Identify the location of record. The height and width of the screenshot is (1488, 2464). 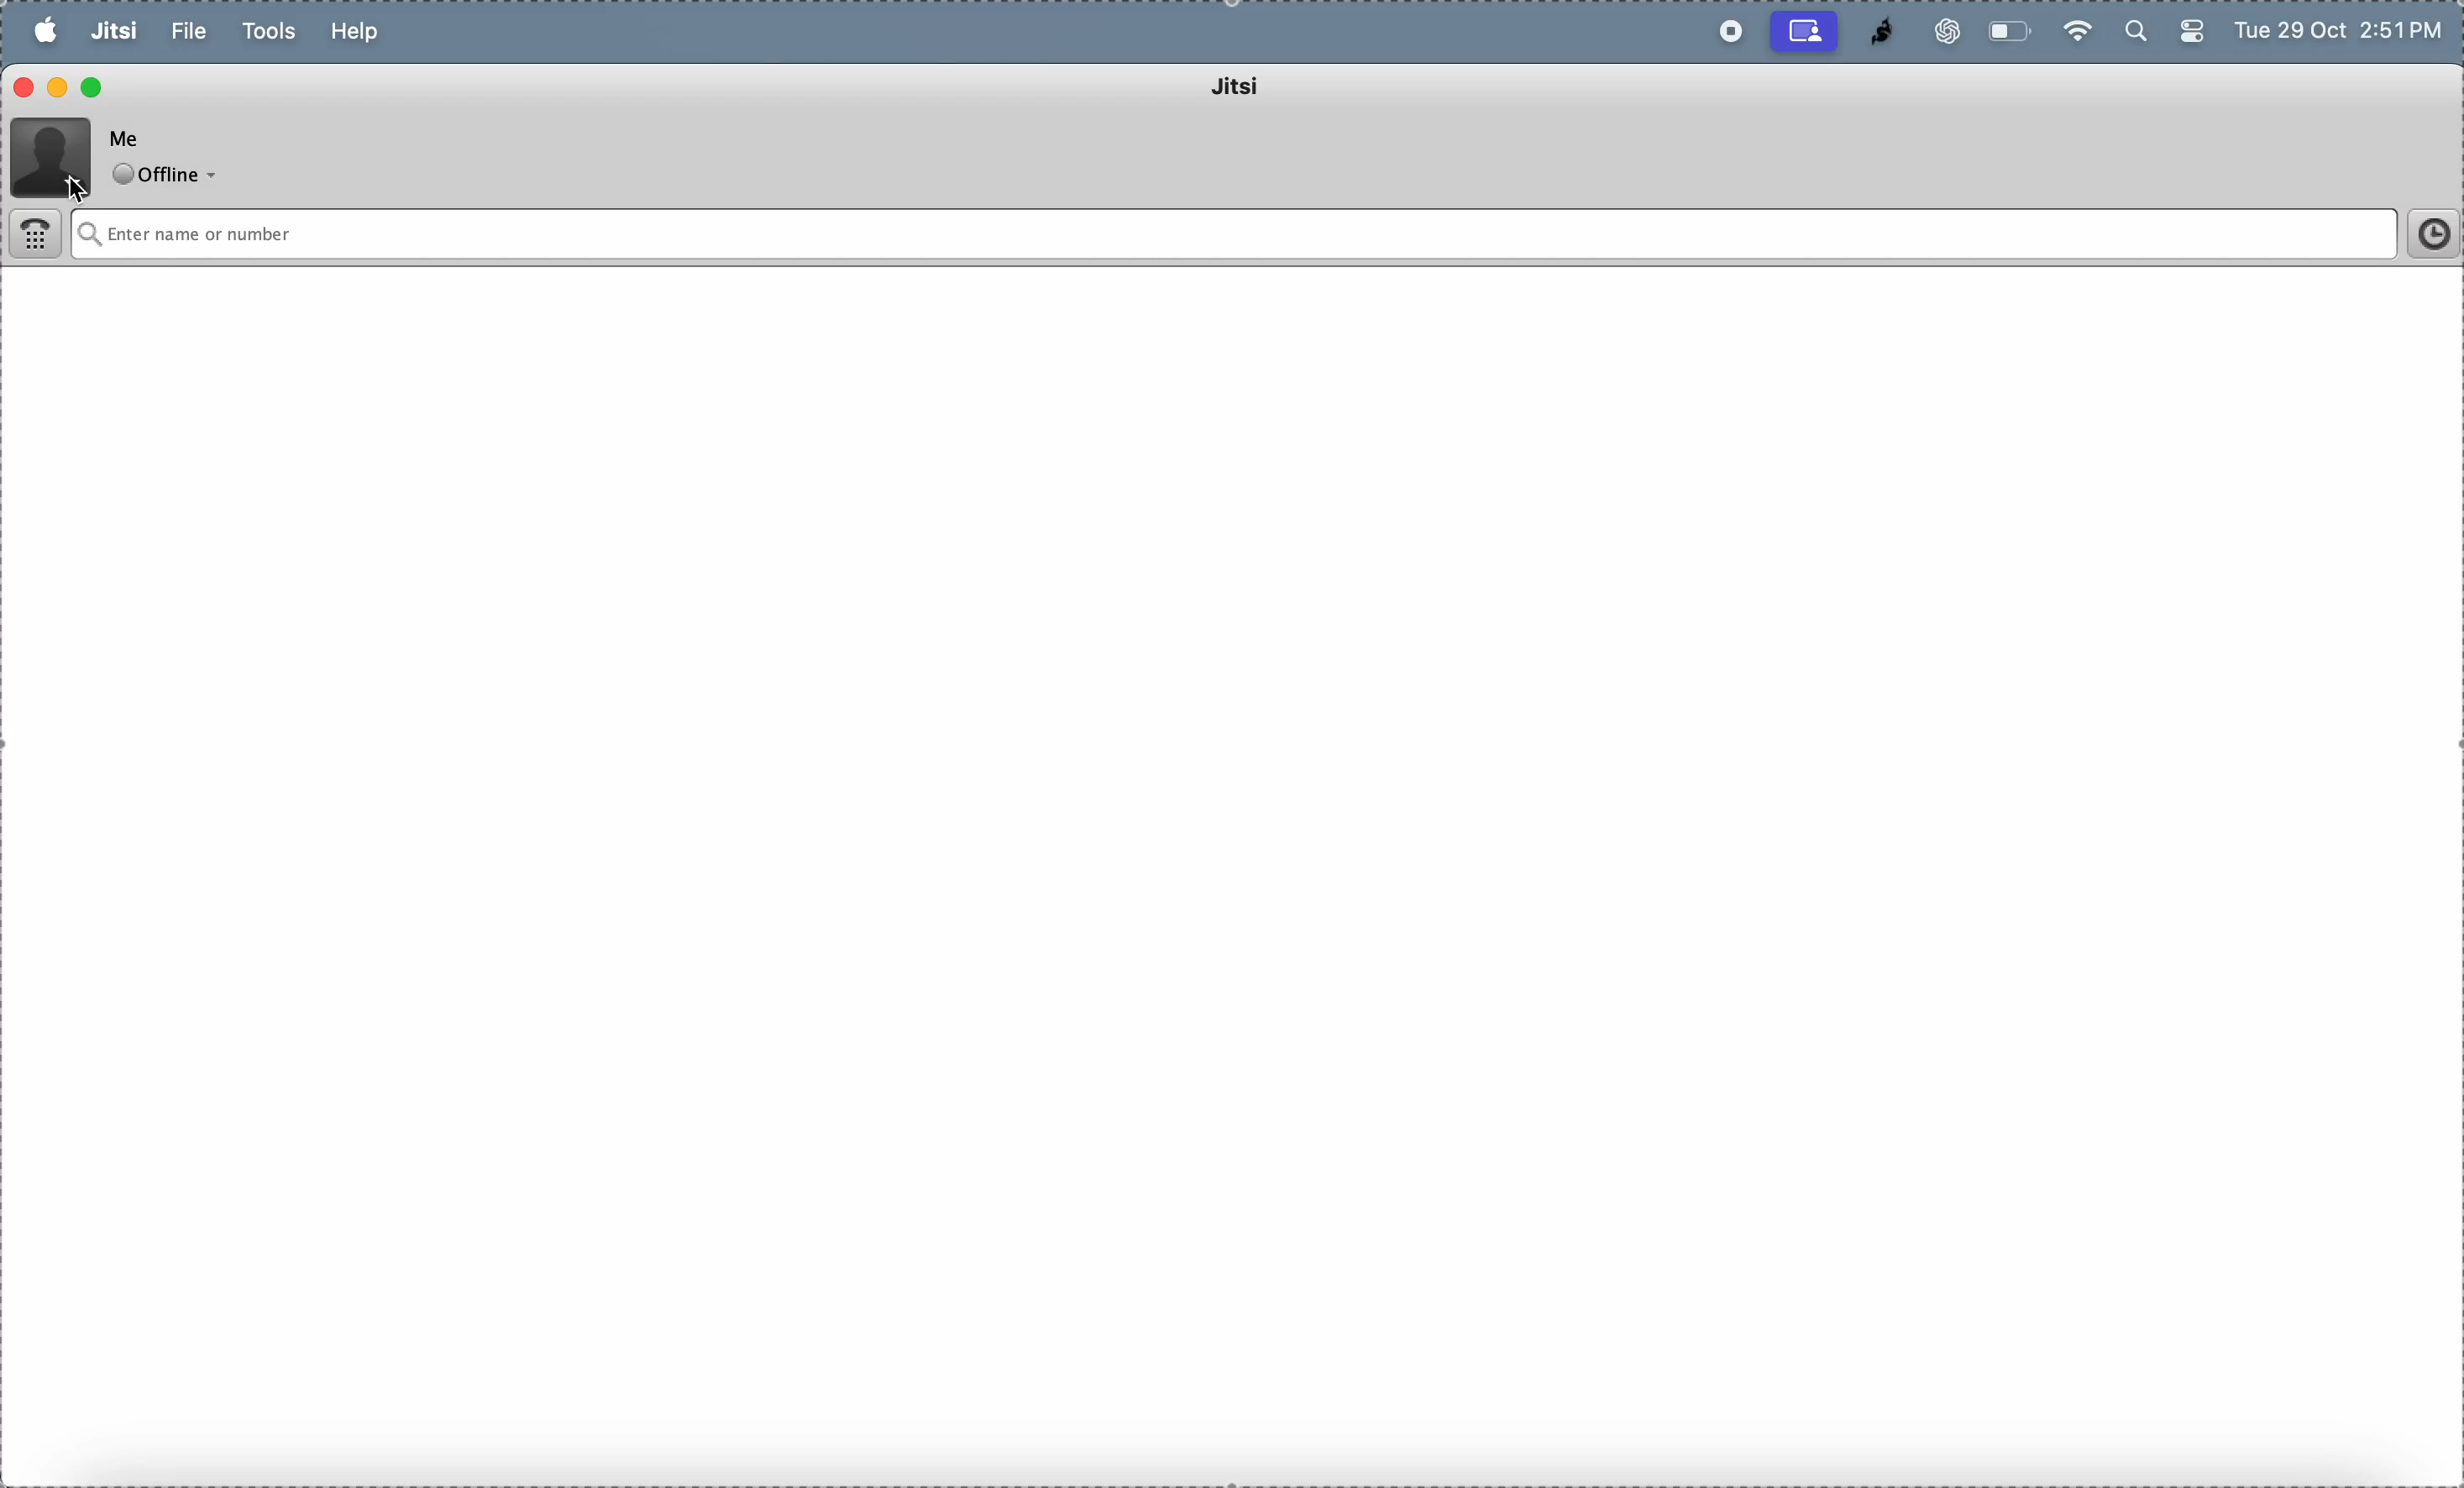
(1725, 32).